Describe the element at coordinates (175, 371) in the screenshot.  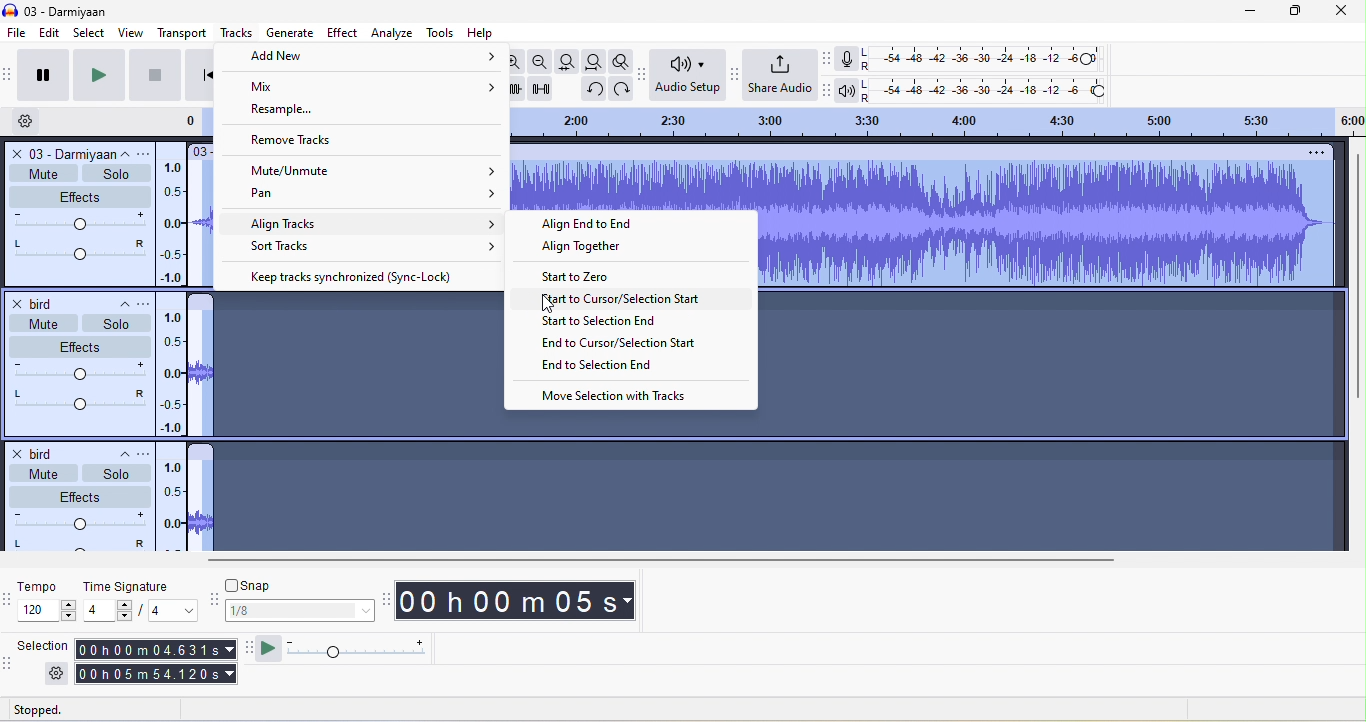
I see `linear` at that location.